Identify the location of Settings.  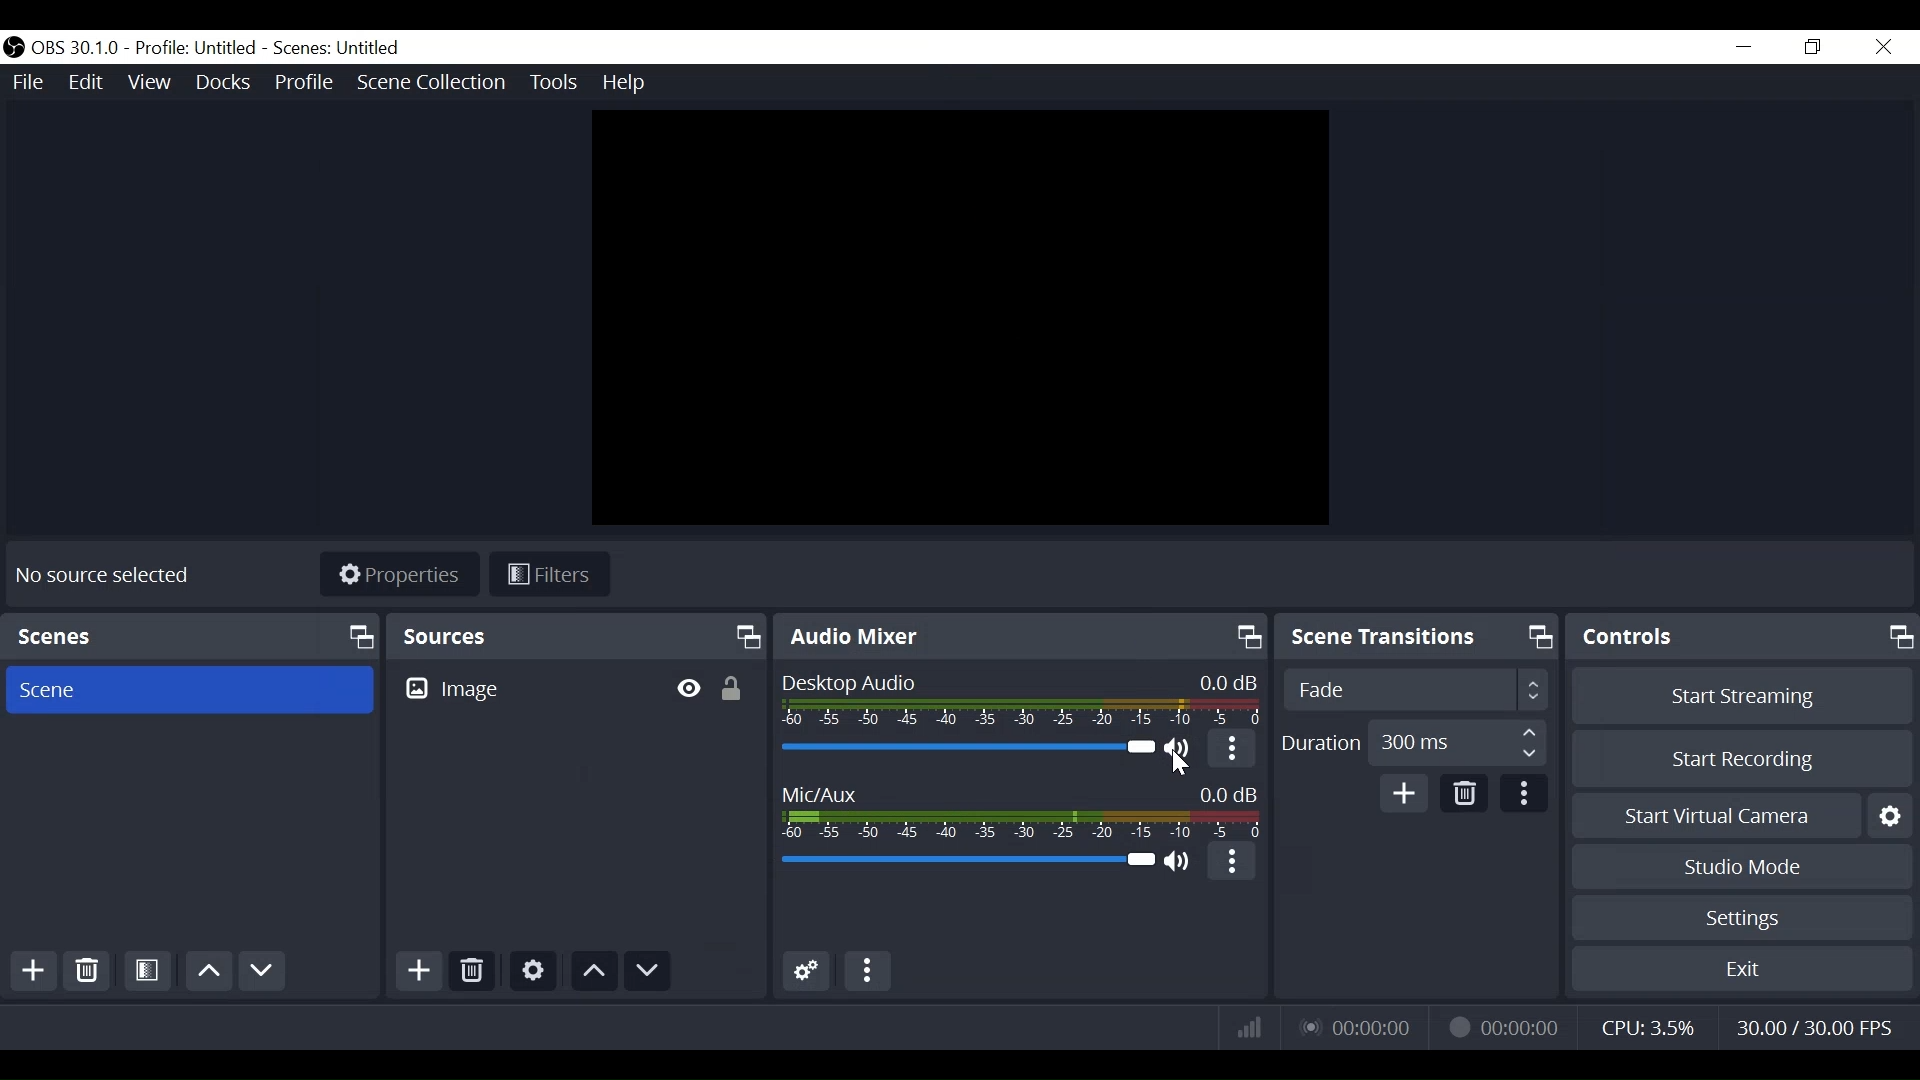
(1887, 816).